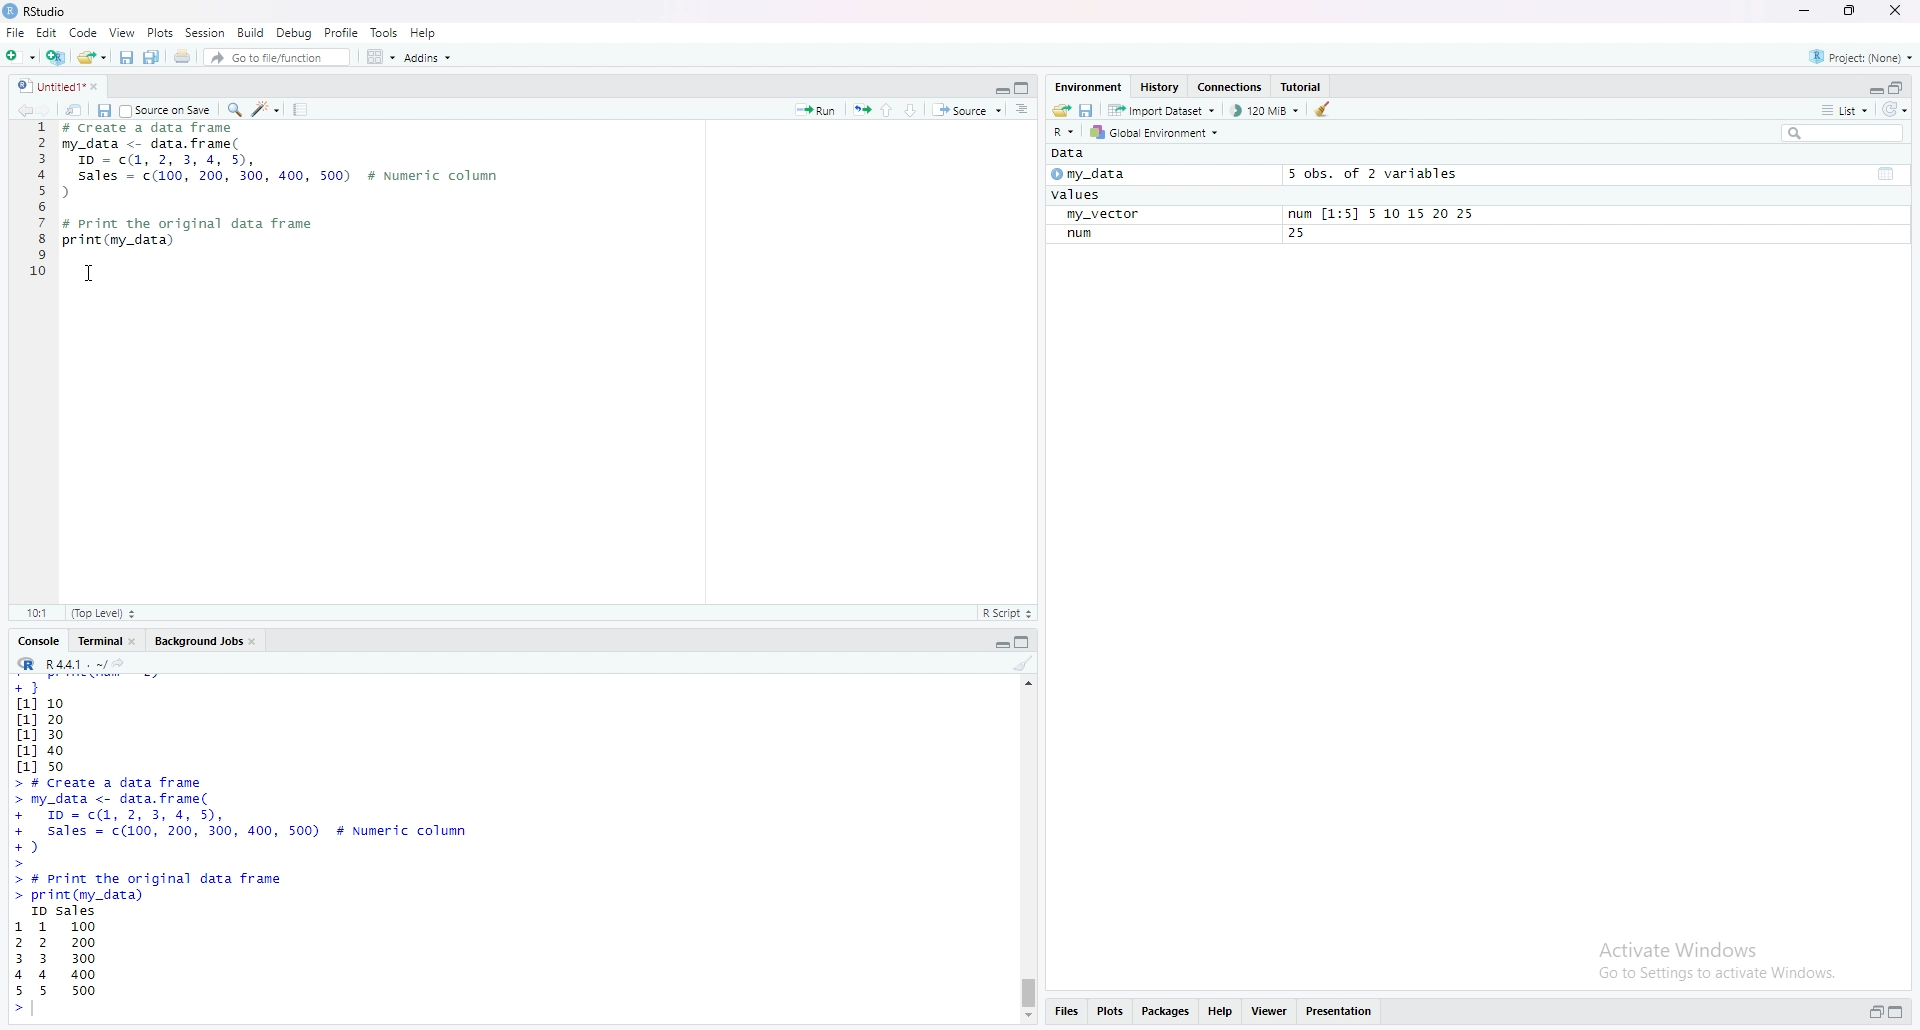 This screenshot has width=1920, height=1030. Describe the element at coordinates (138, 642) in the screenshot. I see `close` at that location.